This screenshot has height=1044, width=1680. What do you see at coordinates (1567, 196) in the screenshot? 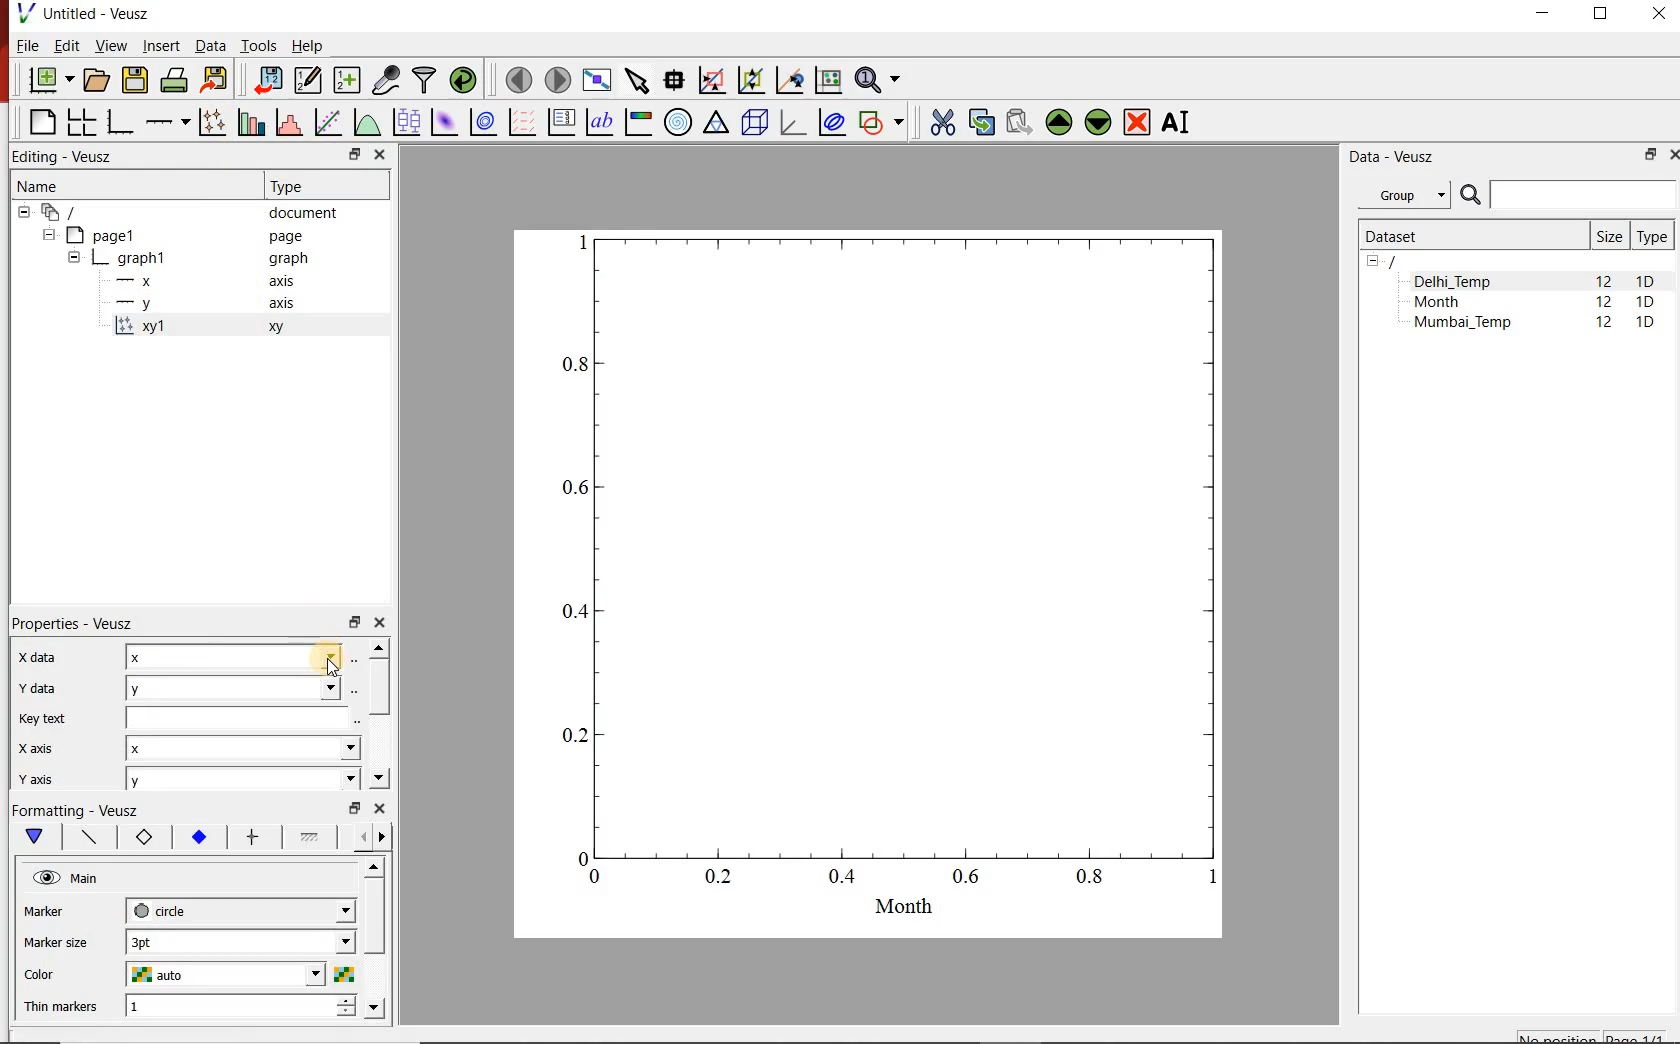
I see `SEARCH DATASETS` at bounding box center [1567, 196].